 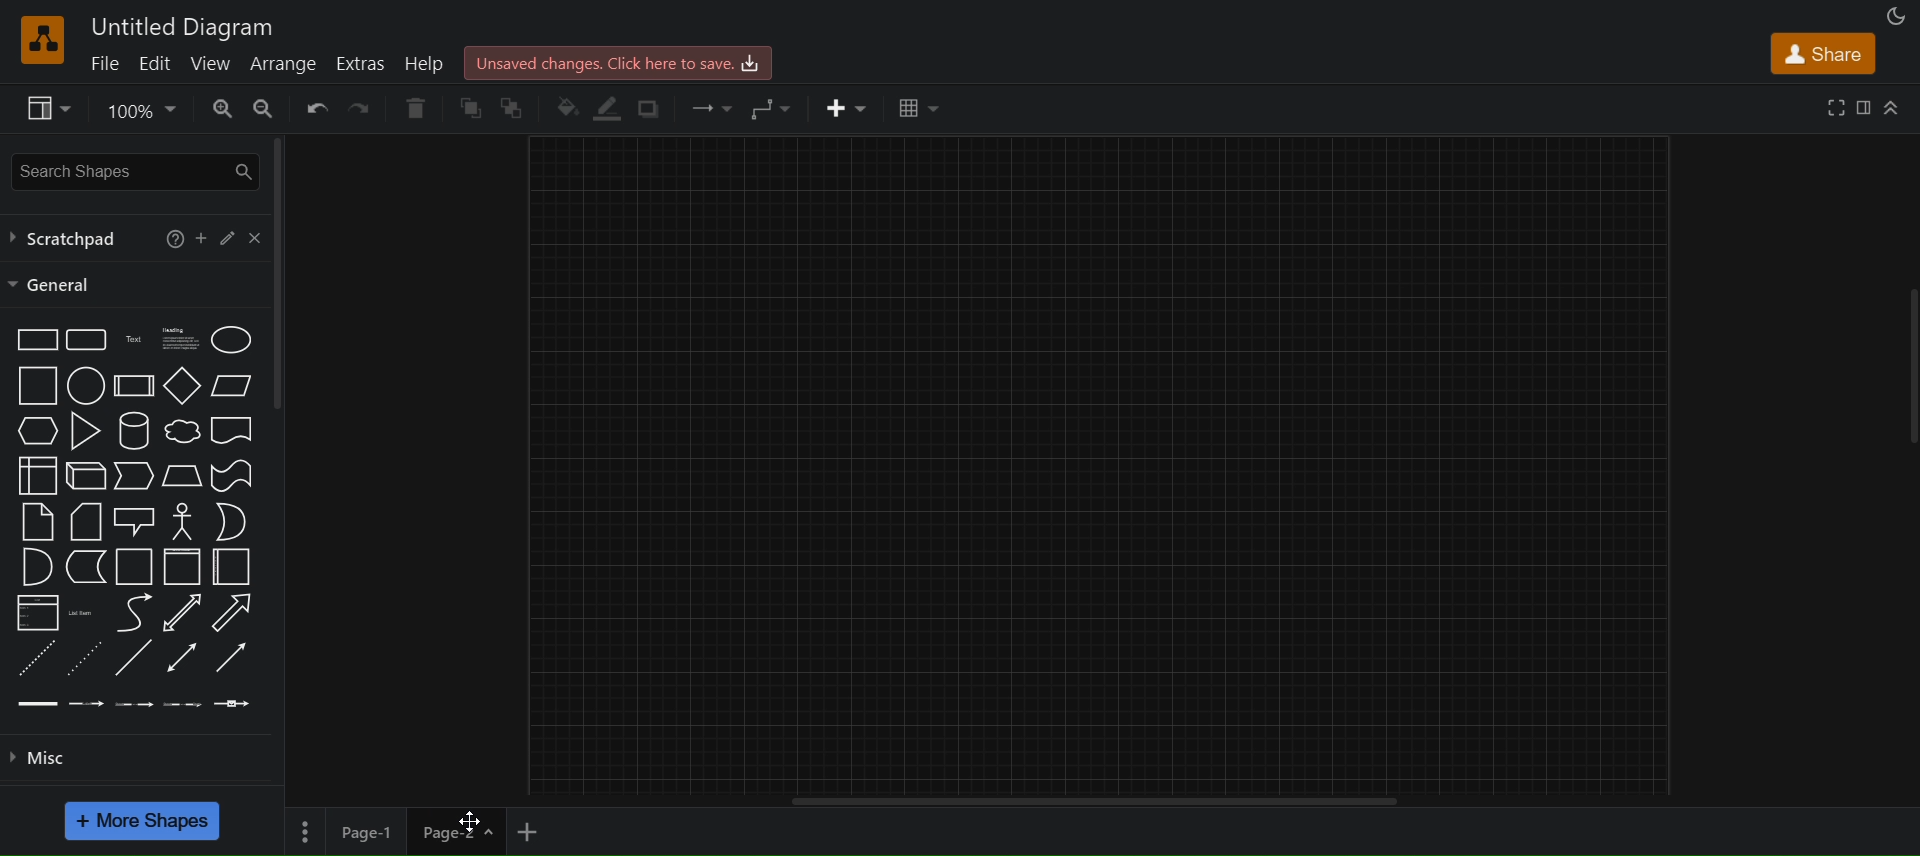 I want to click on logo, so click(x=39, y=40).